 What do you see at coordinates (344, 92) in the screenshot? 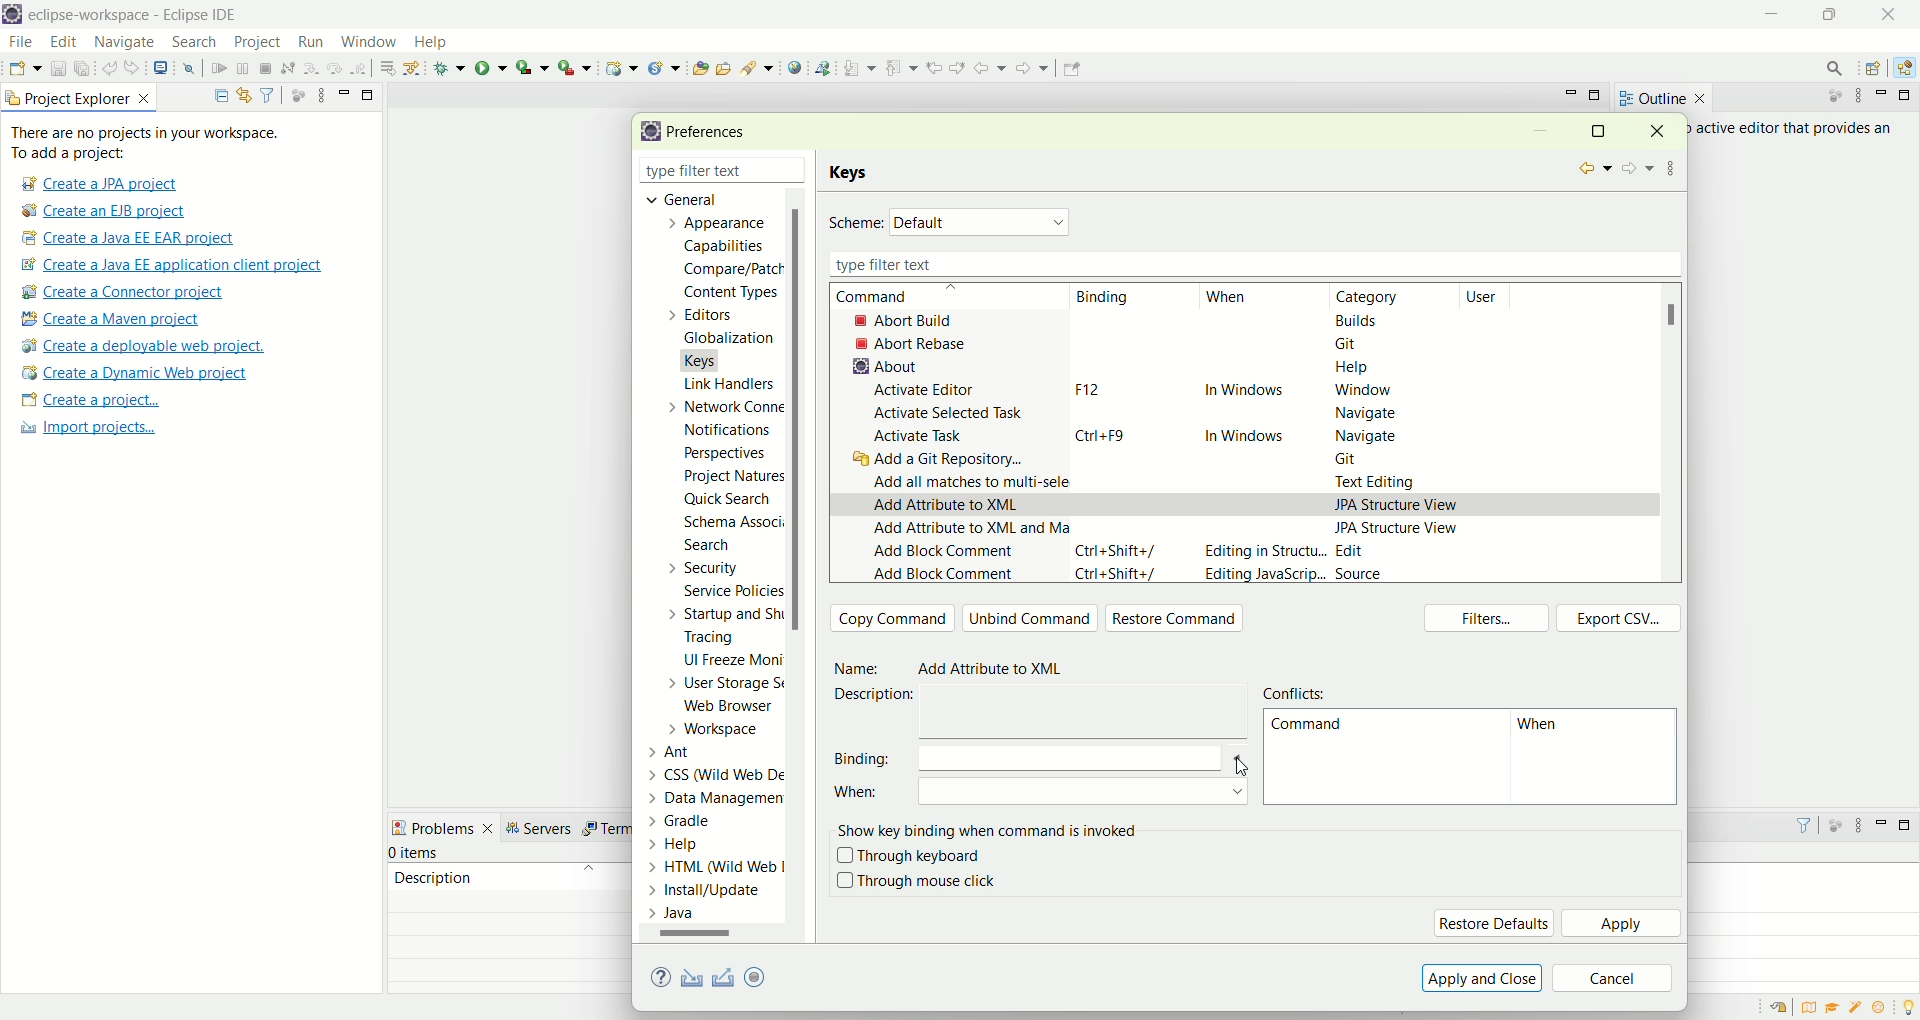
I see `minimize` at bounding box center [344, 92].